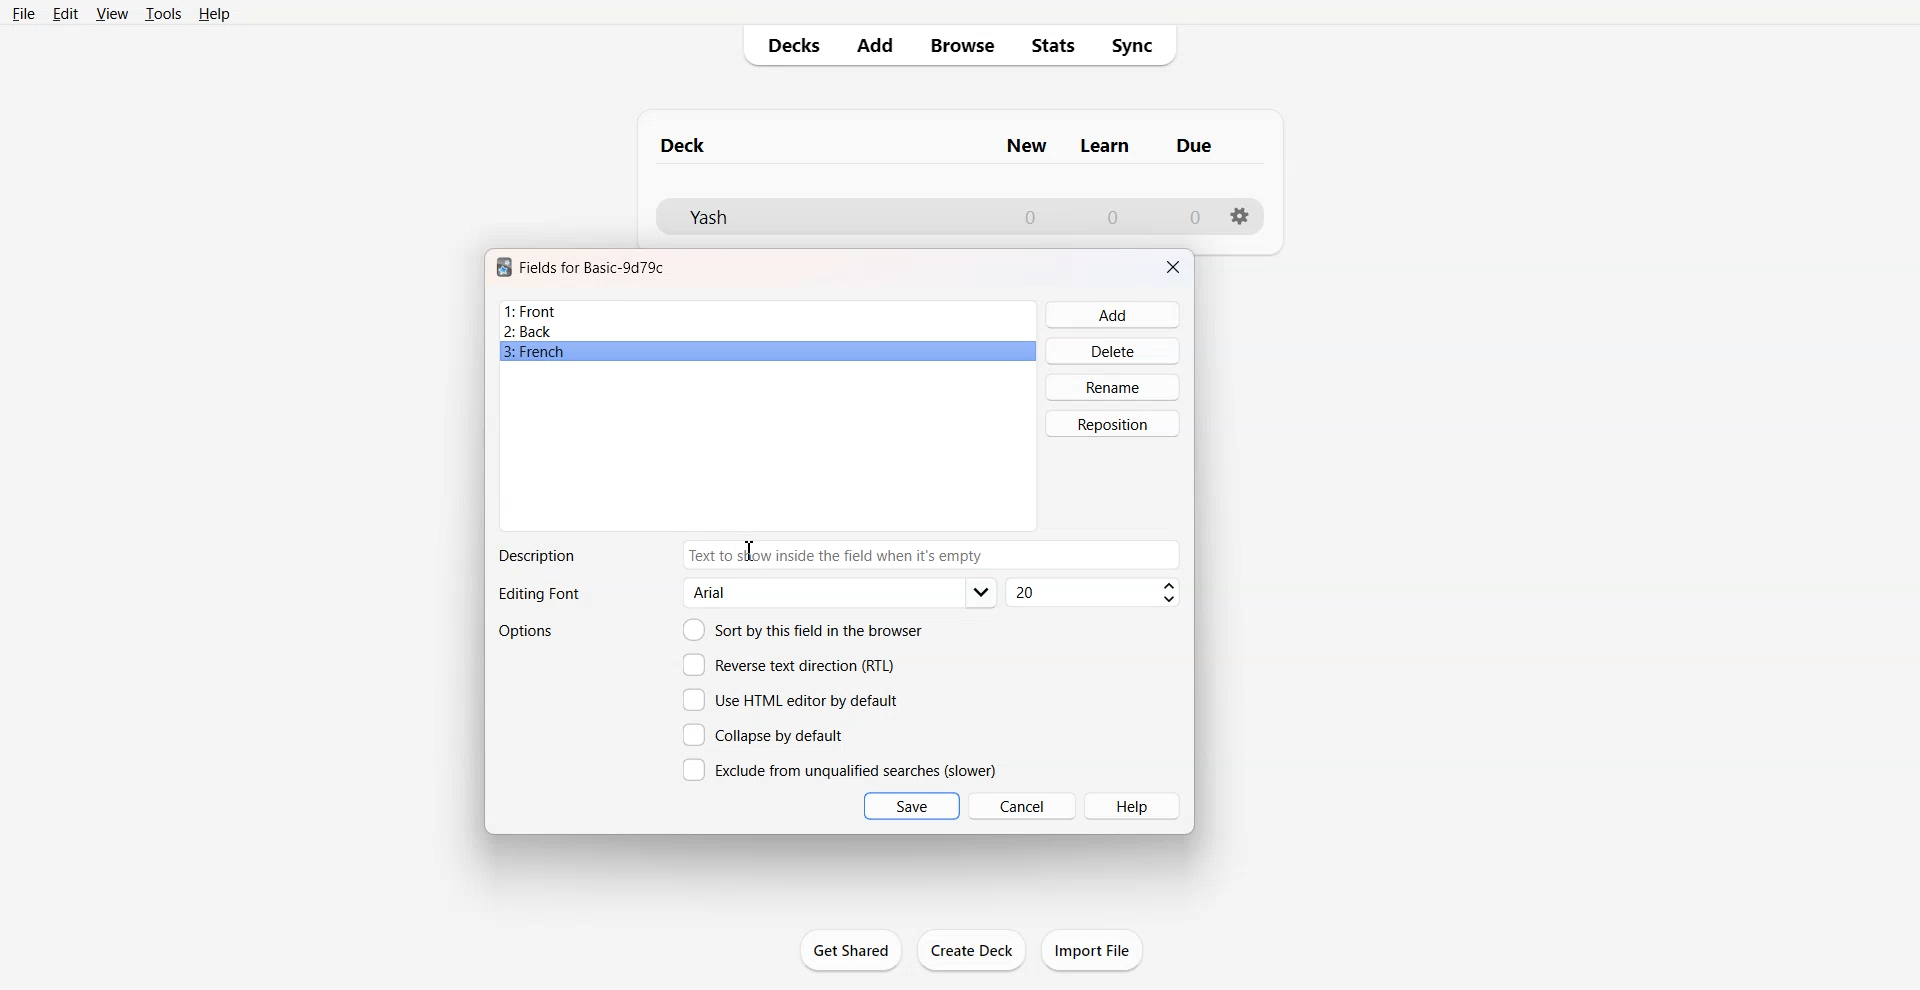 This screenshot has width=1920, height=990. What do you see at coordinates (528, 631) in the screenshot?
I see `Options` at bounding box center [528, 631].